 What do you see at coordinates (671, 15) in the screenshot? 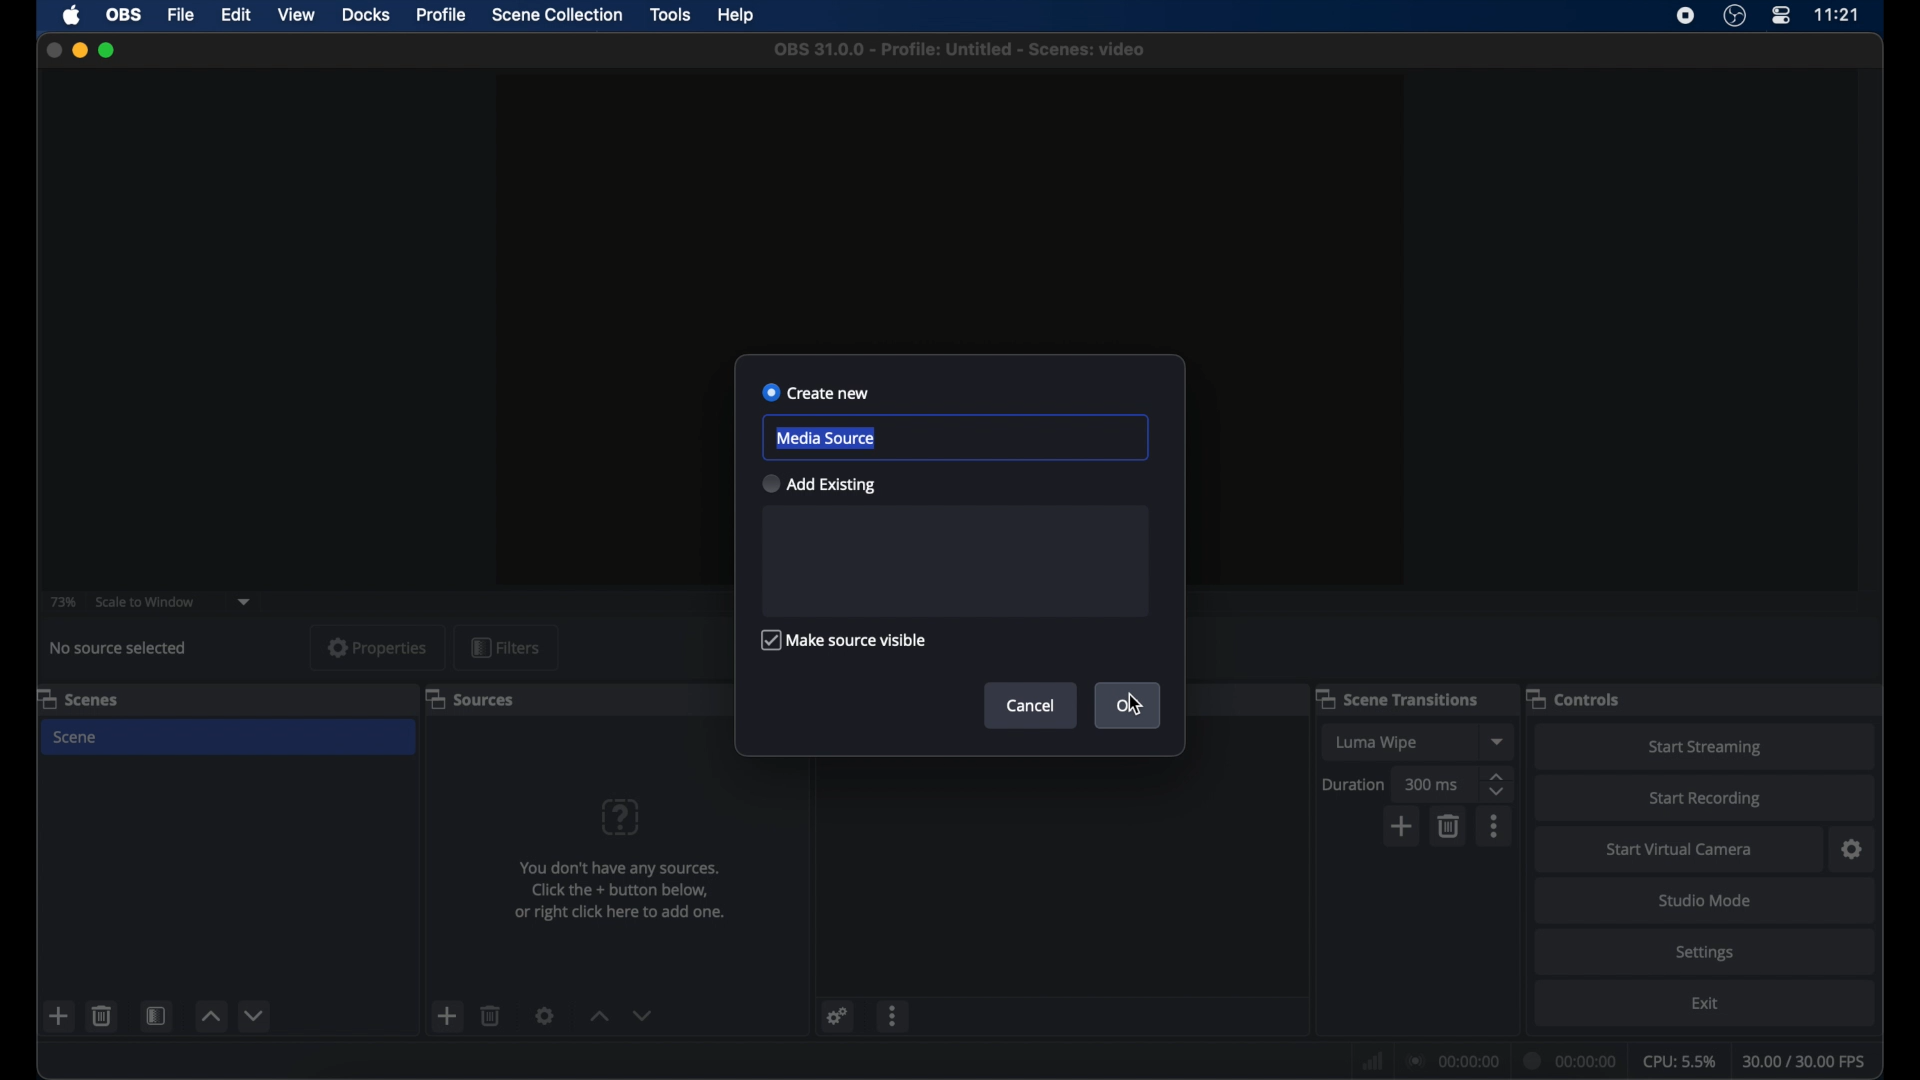
I see `tools` at bounding box center [671, 15].